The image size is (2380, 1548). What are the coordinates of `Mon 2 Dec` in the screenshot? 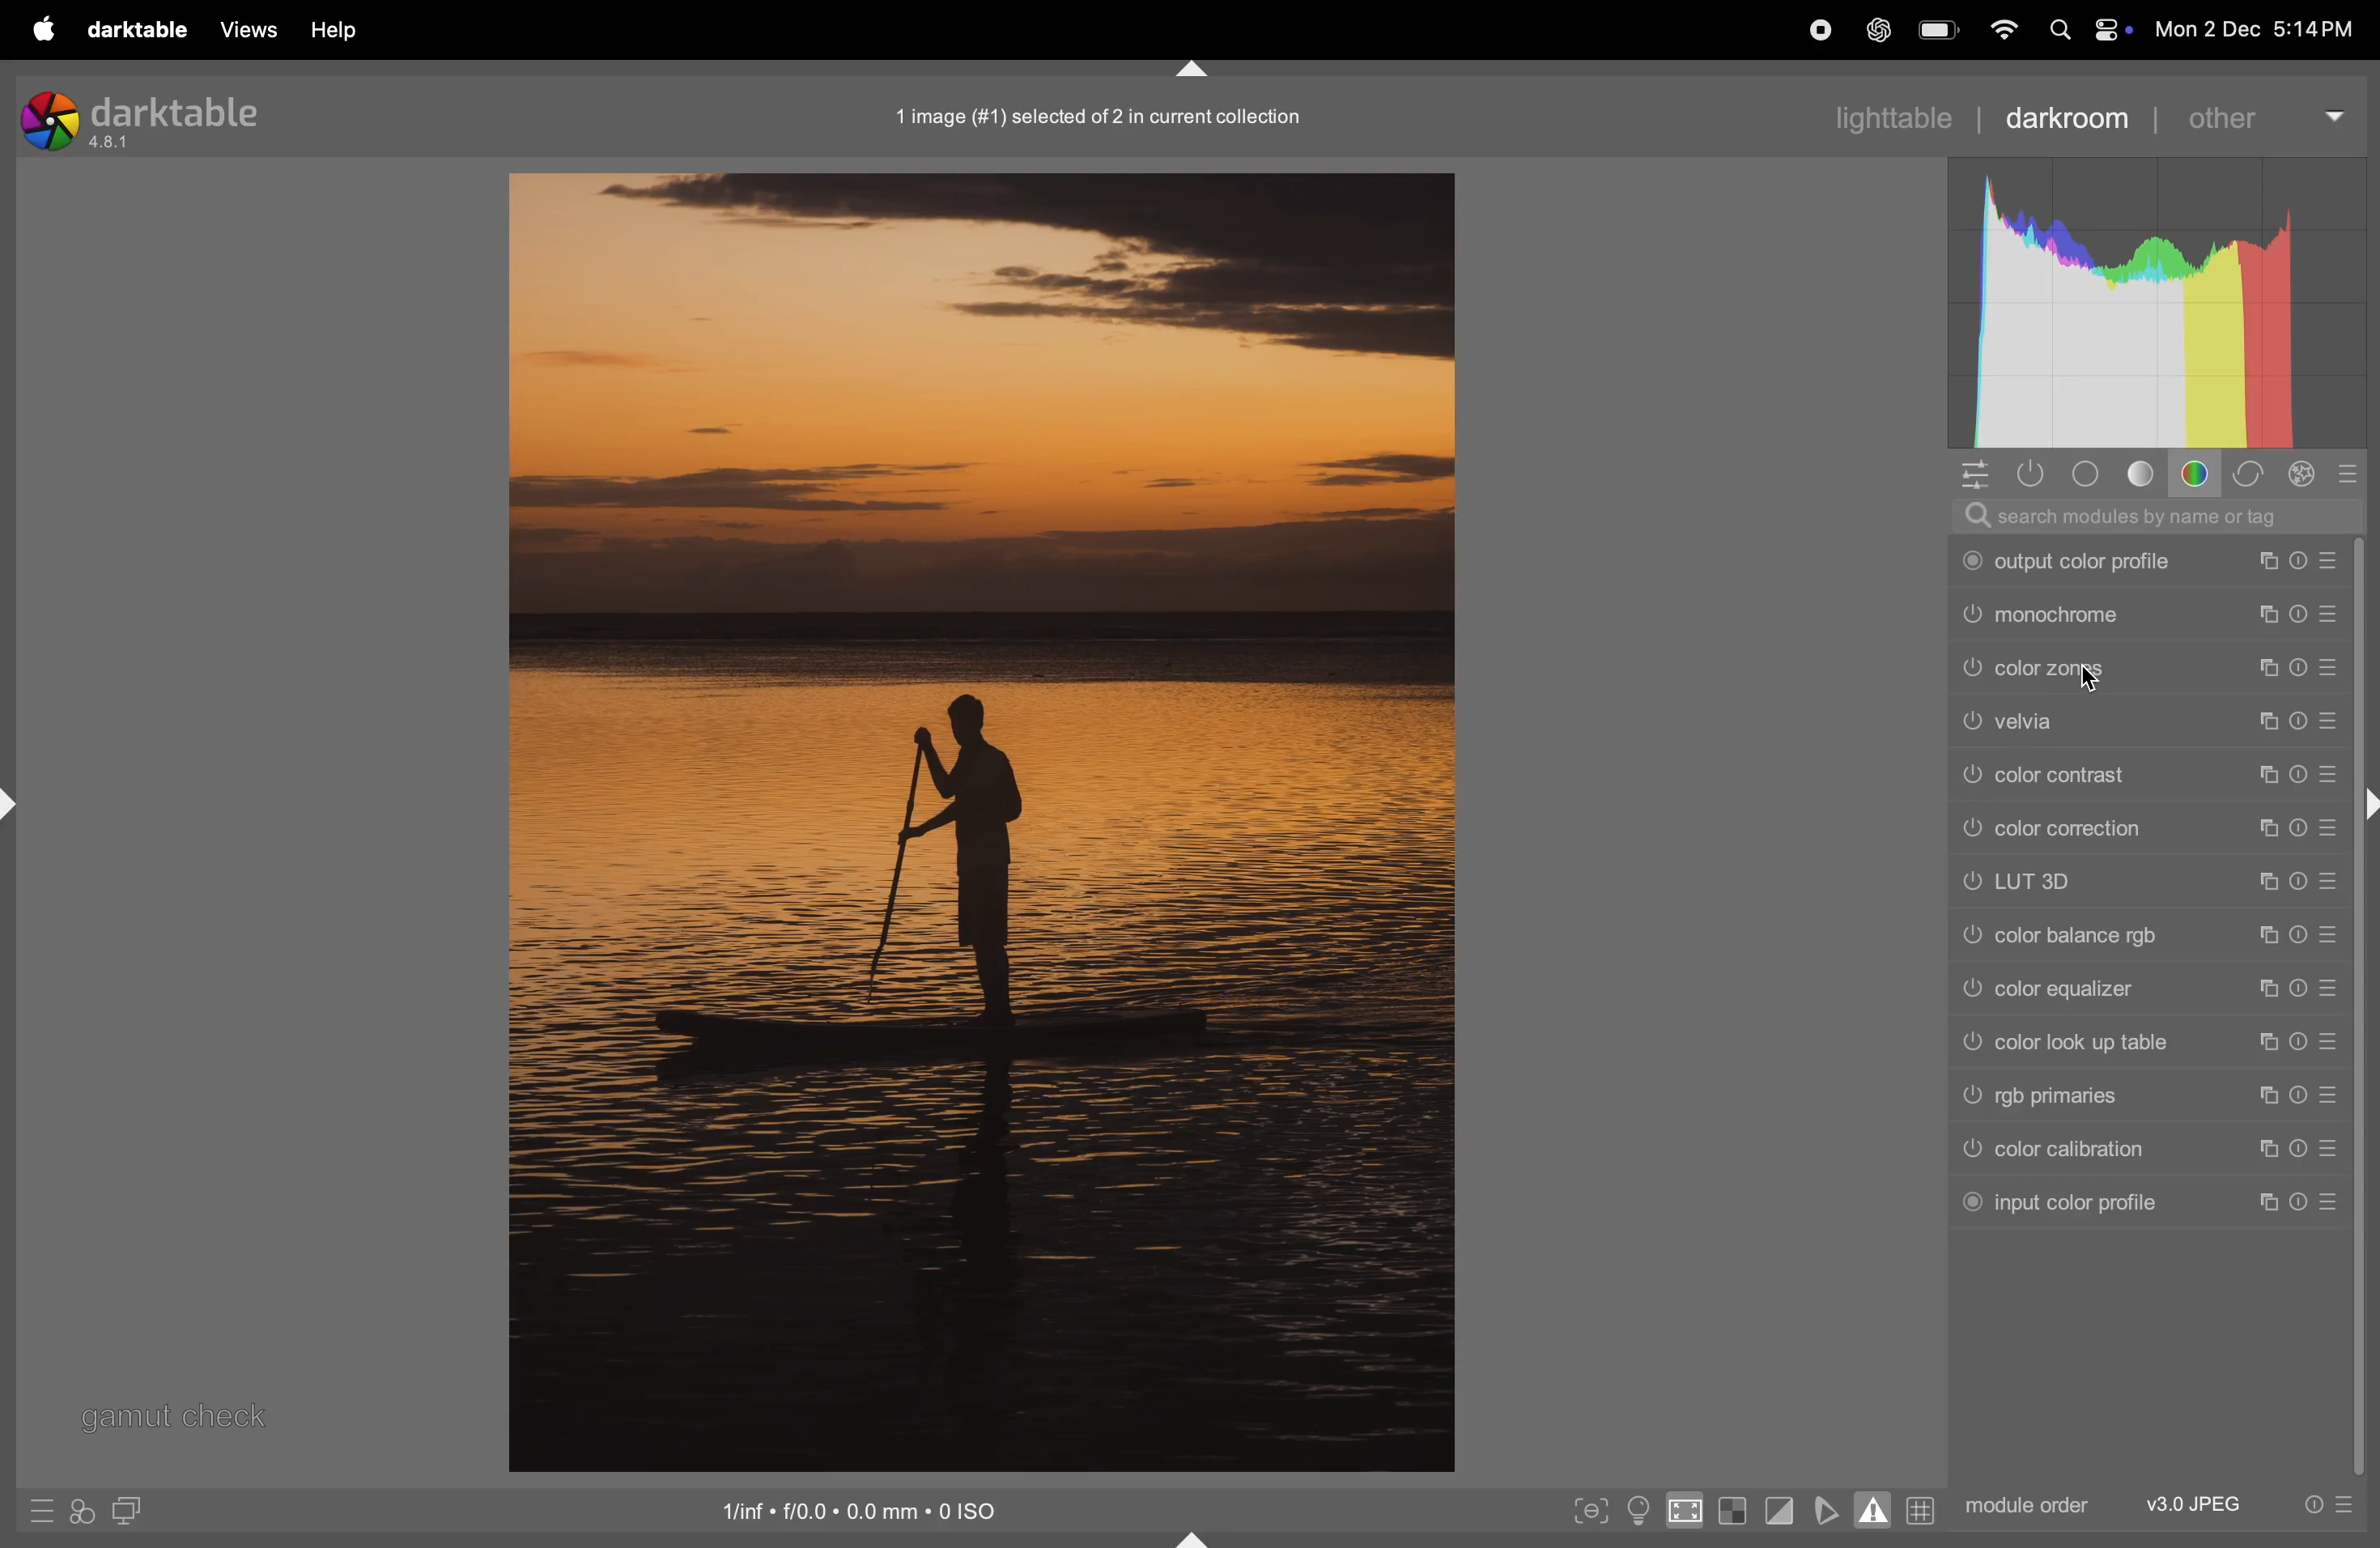 It's located at (2206, 29).